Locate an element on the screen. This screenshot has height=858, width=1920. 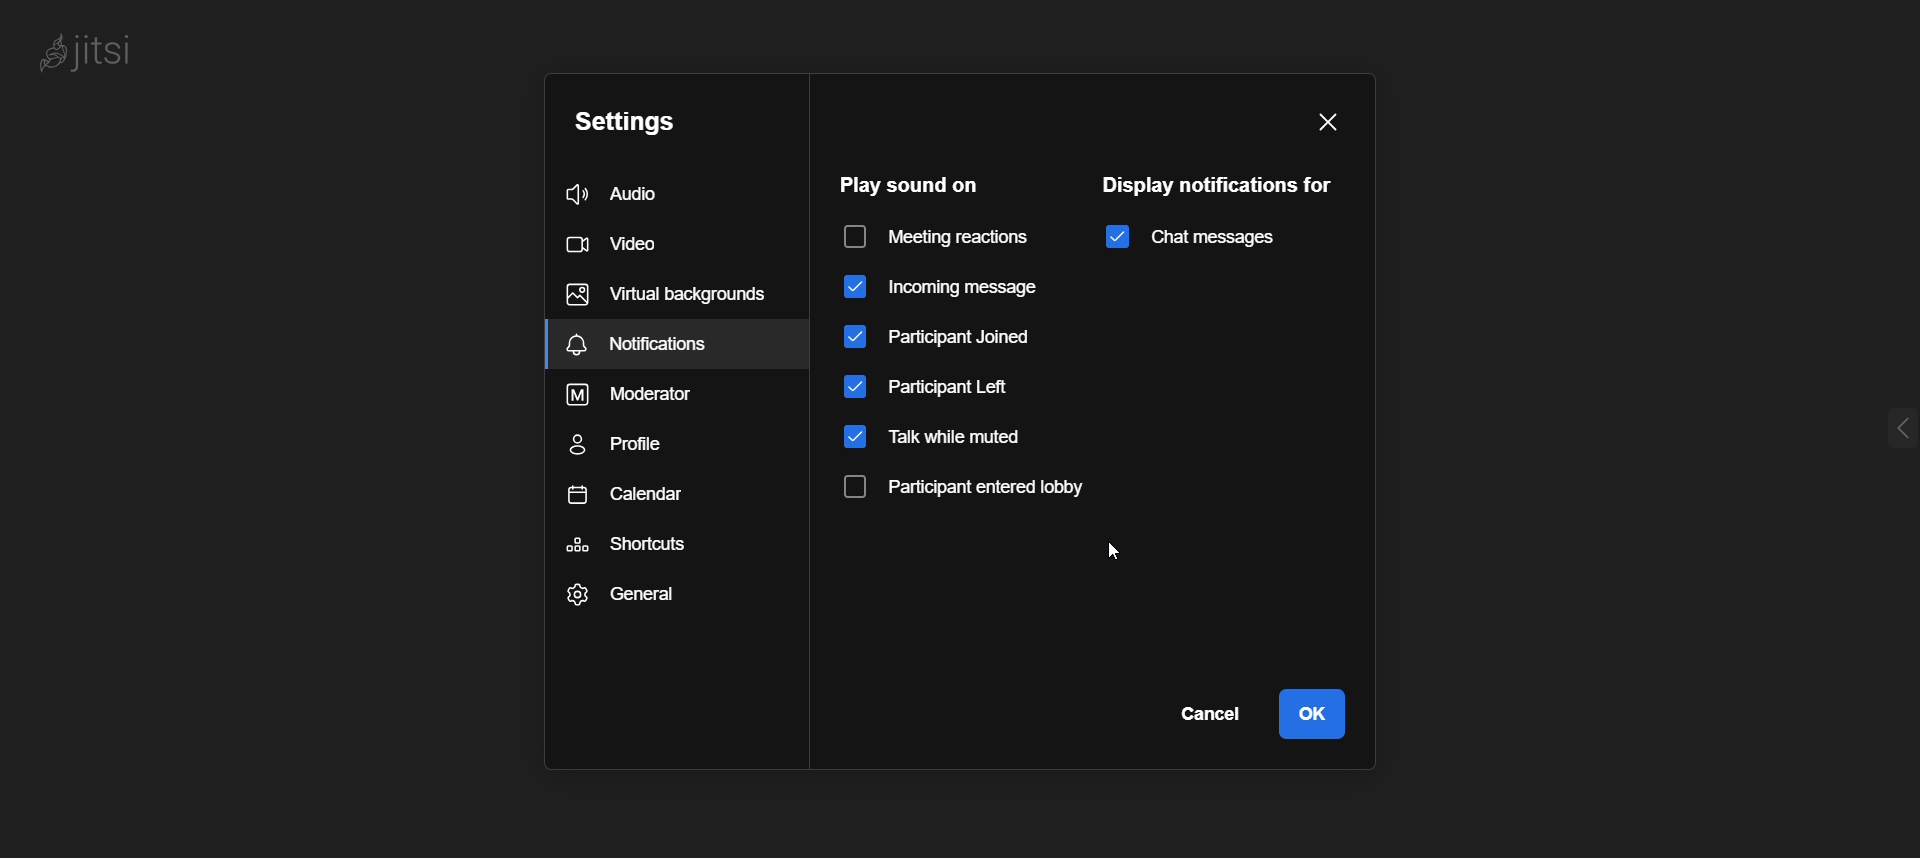
Cancel is located at coordinates (1206, 711).